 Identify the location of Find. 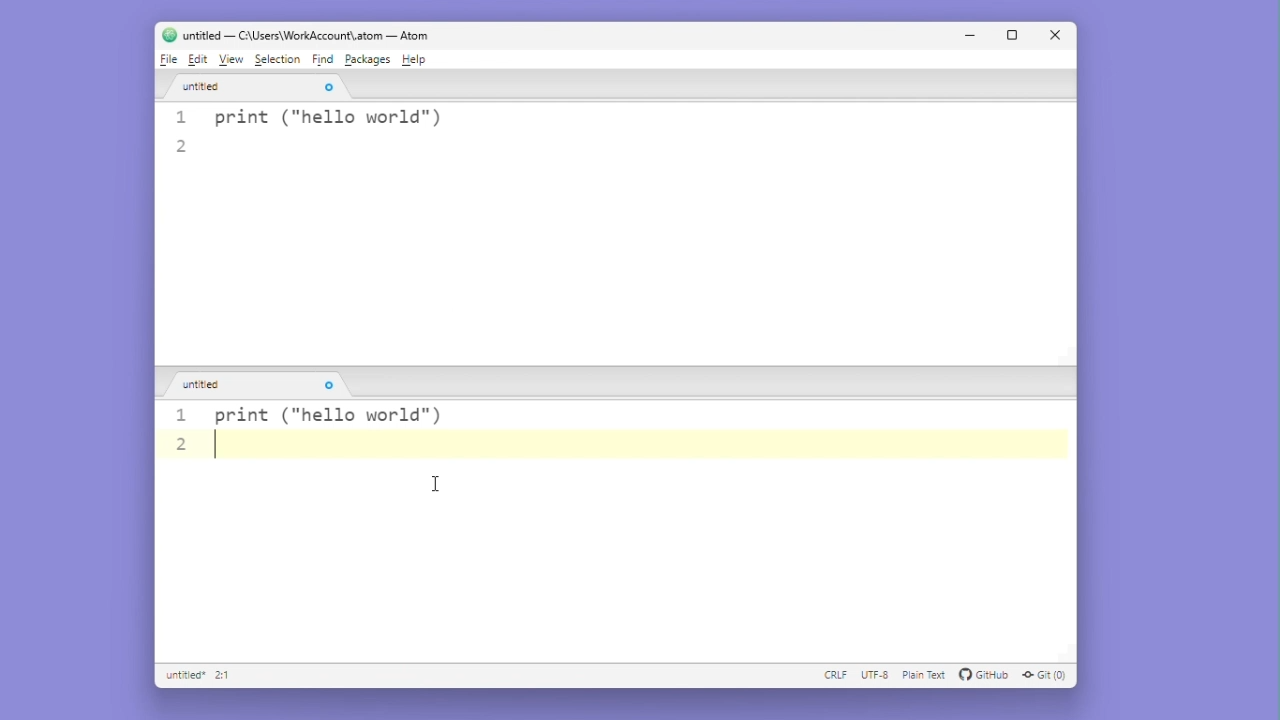
(325, 60).